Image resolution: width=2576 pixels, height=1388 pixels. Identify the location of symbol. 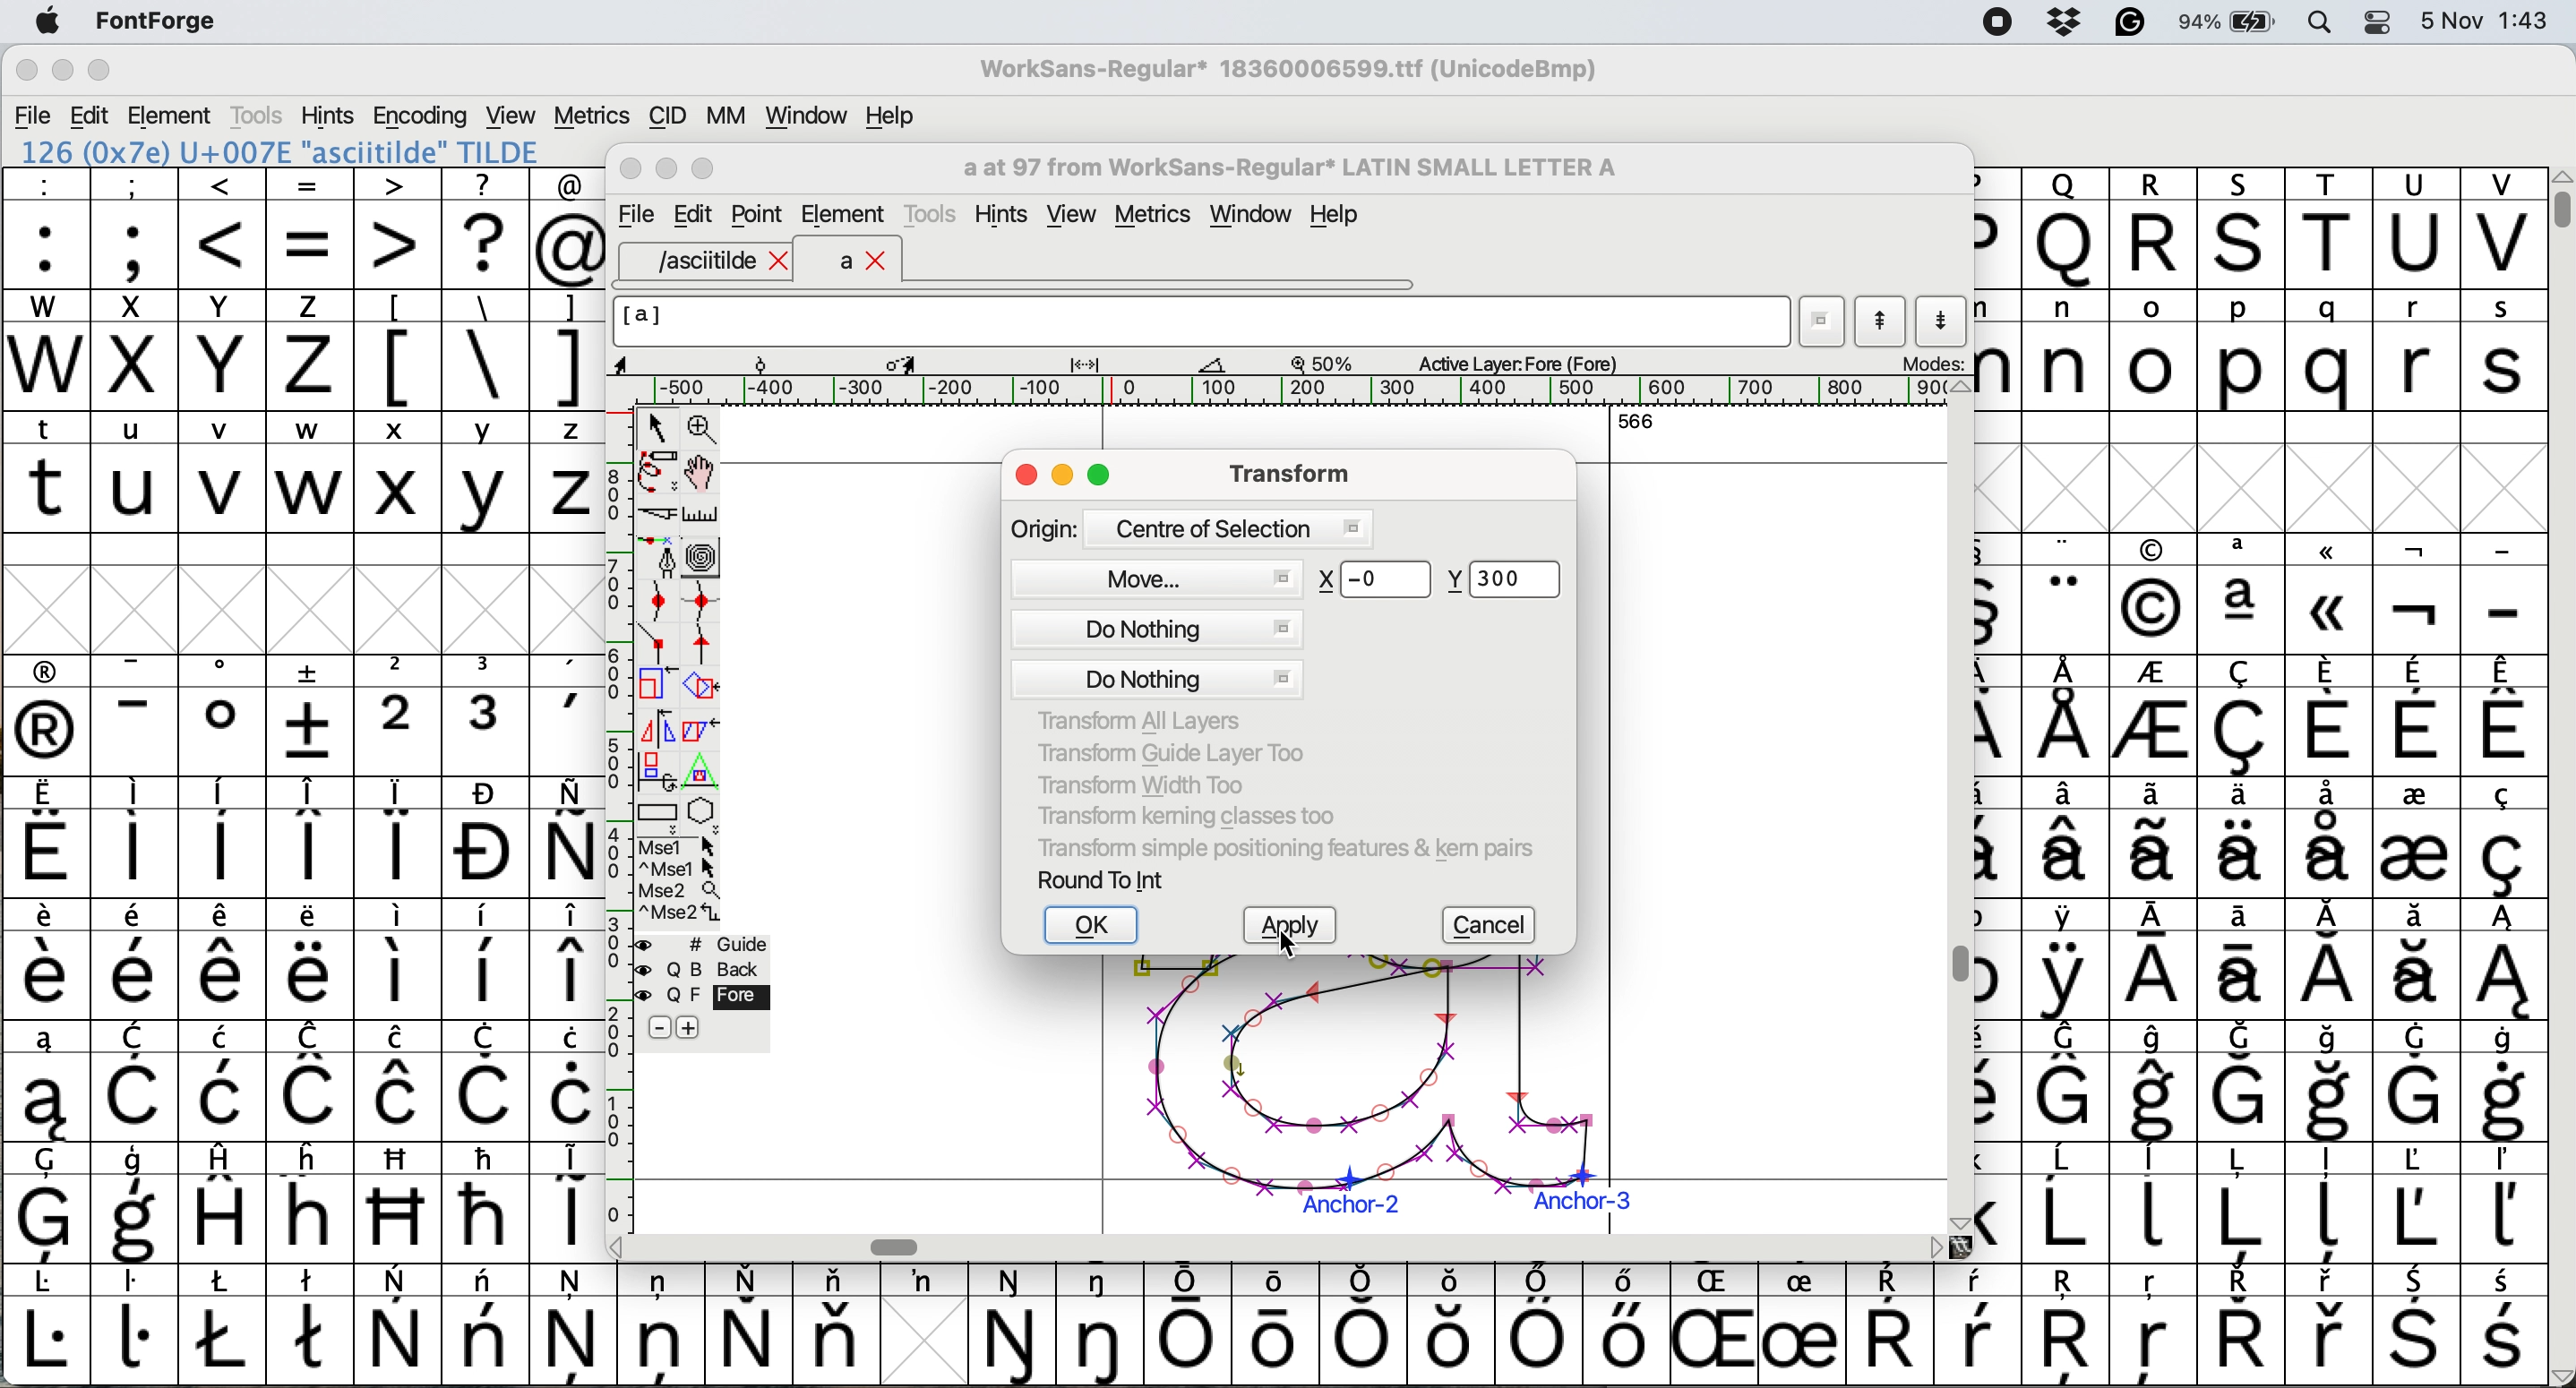
(2414, 1202).